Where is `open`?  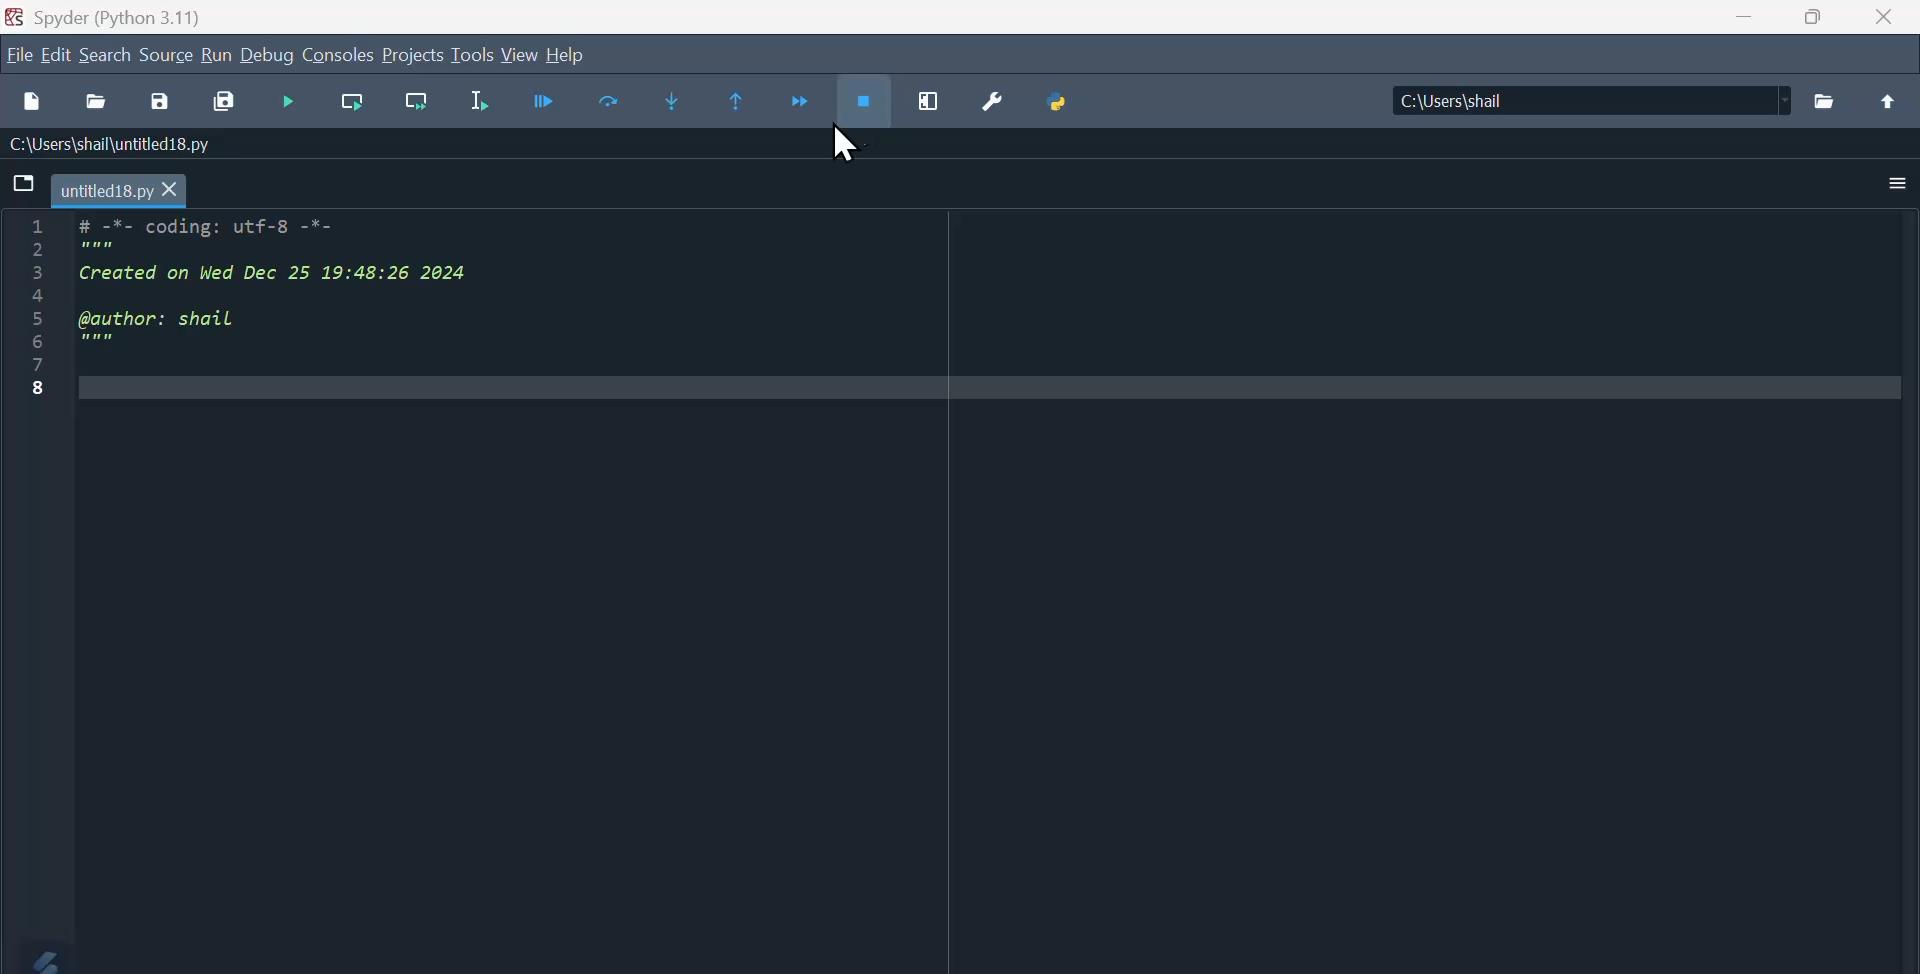 open is located at coordinates (96, 103).